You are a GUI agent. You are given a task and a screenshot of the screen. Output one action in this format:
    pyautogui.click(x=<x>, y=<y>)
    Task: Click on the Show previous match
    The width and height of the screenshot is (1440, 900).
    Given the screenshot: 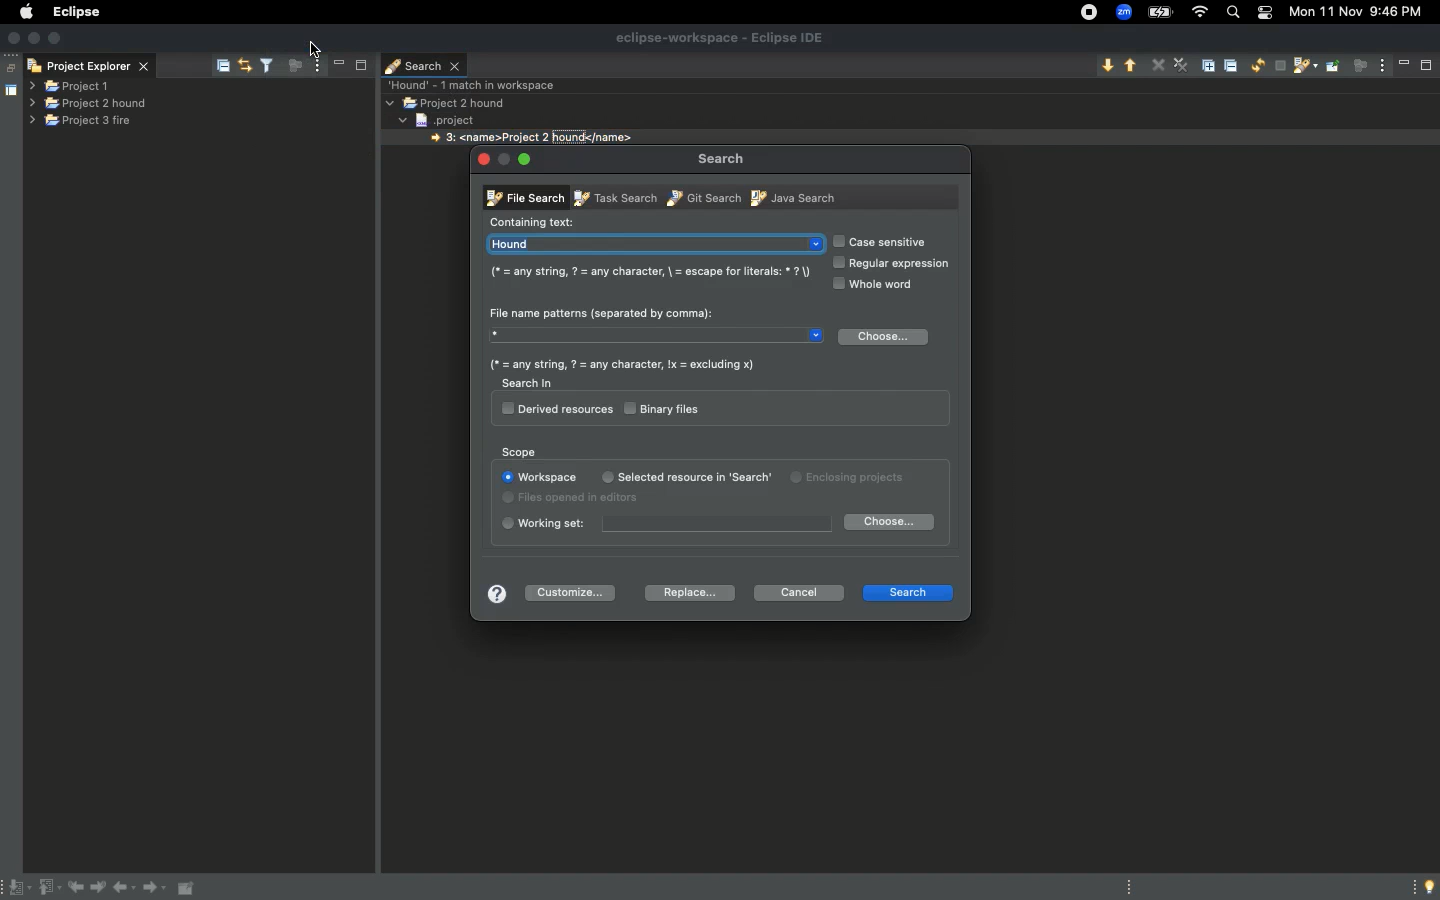 What is the action you would take?
    pyautogui.click(x=1131, y=67)
    